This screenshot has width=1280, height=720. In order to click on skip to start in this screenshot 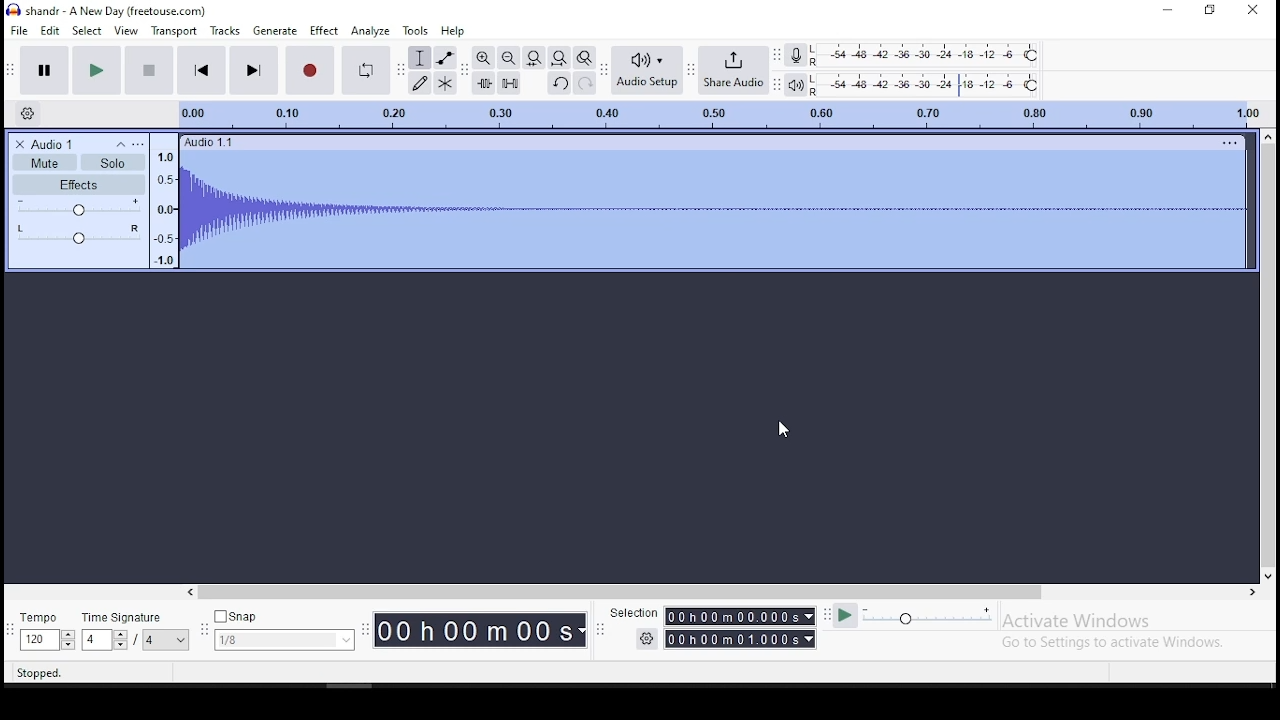, I will do `click(201, 71)`.